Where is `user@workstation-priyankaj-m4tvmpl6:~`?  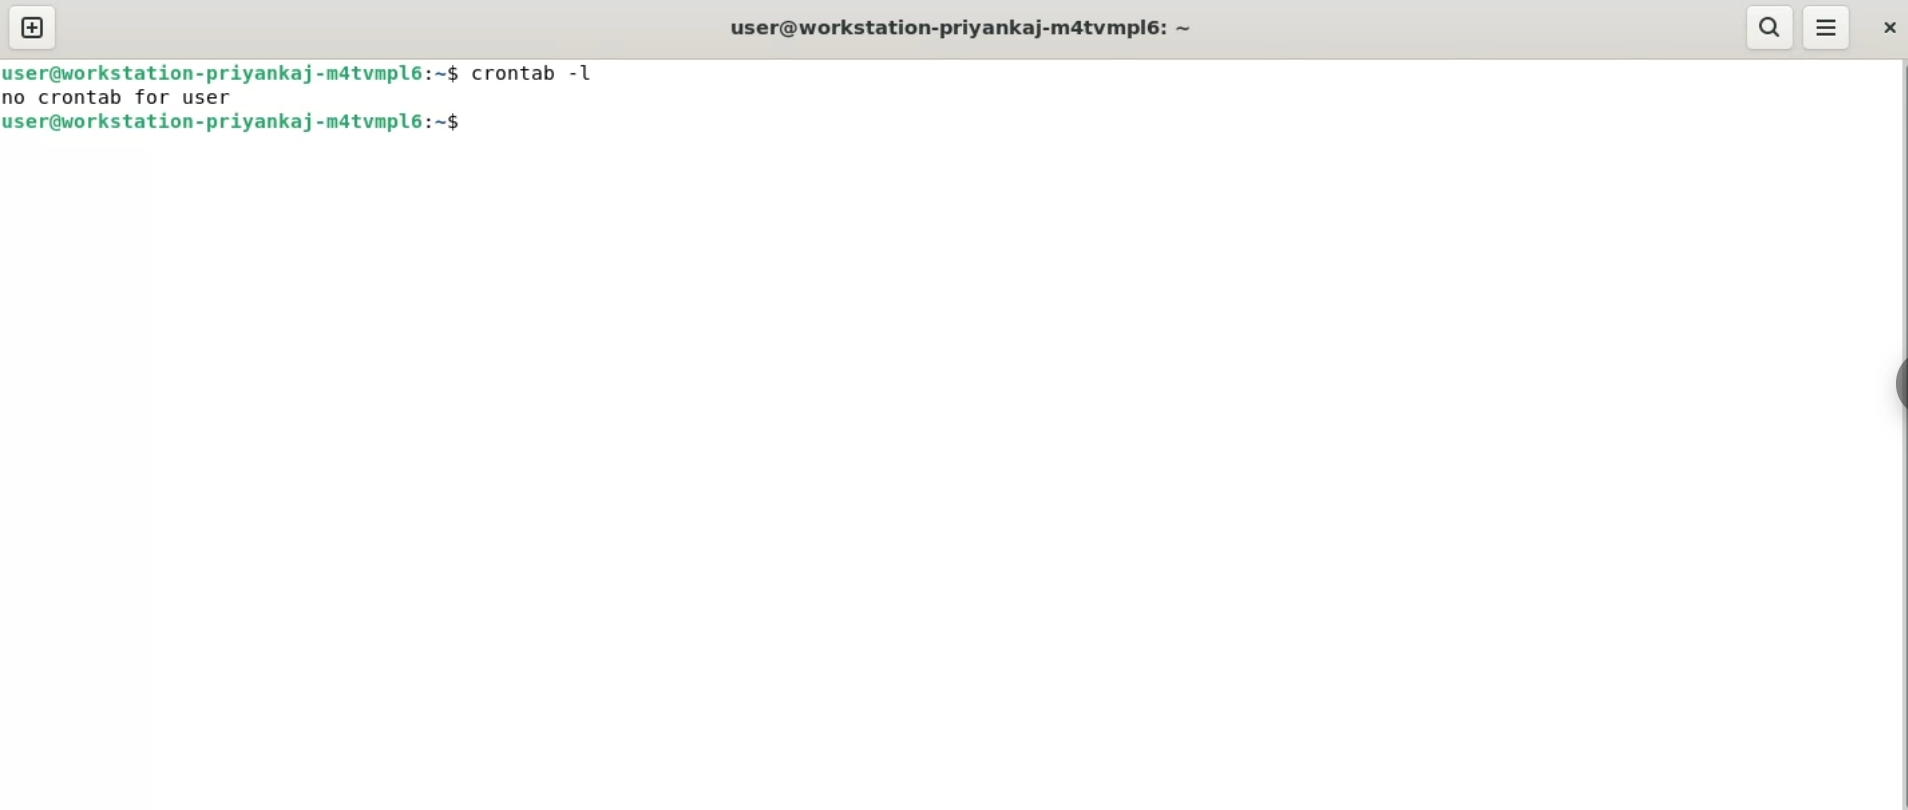
user@workstation-priyankaj-m4tvmpl6:~ is located at coordinates (961, 27).